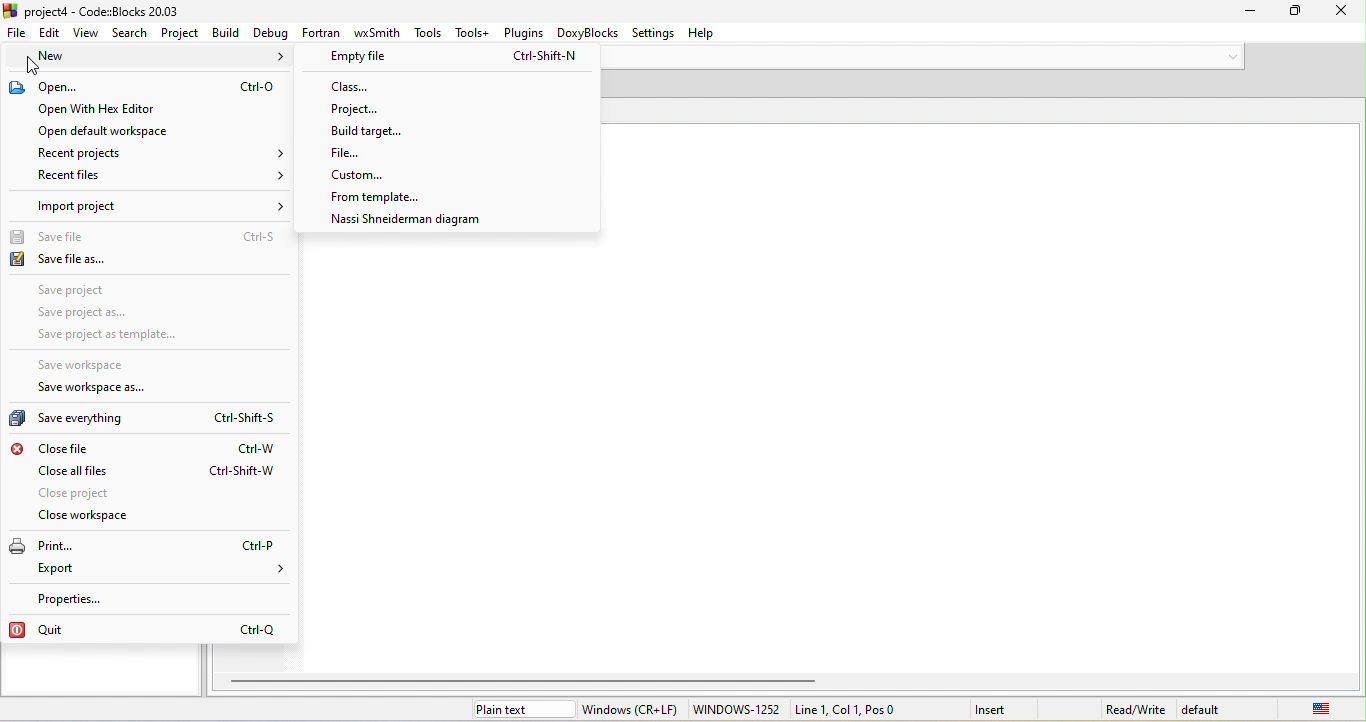 The image size is (1366, 722). Describe the element at coordinates (88, 35) in the screenshot. I see `view` at that location.